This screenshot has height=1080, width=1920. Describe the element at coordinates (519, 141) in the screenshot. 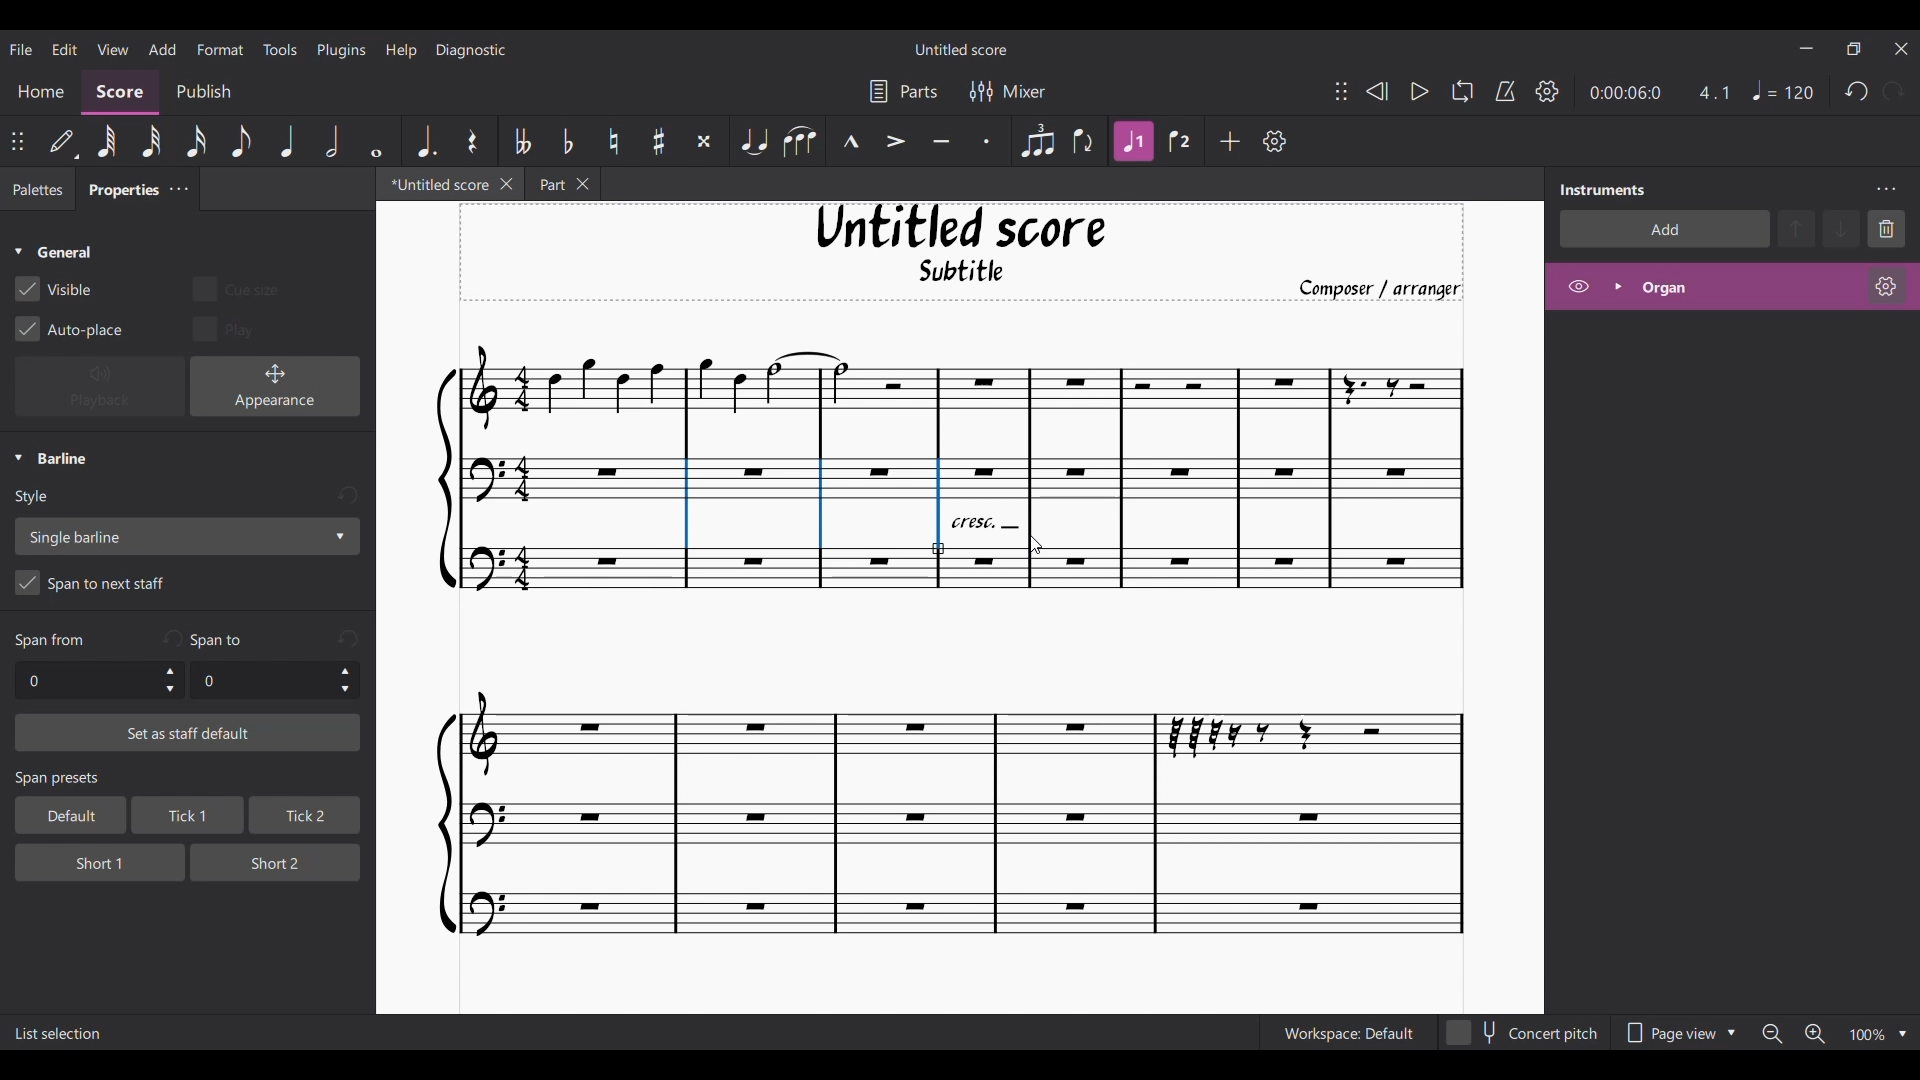

I see `Toggle double flat` at that location.